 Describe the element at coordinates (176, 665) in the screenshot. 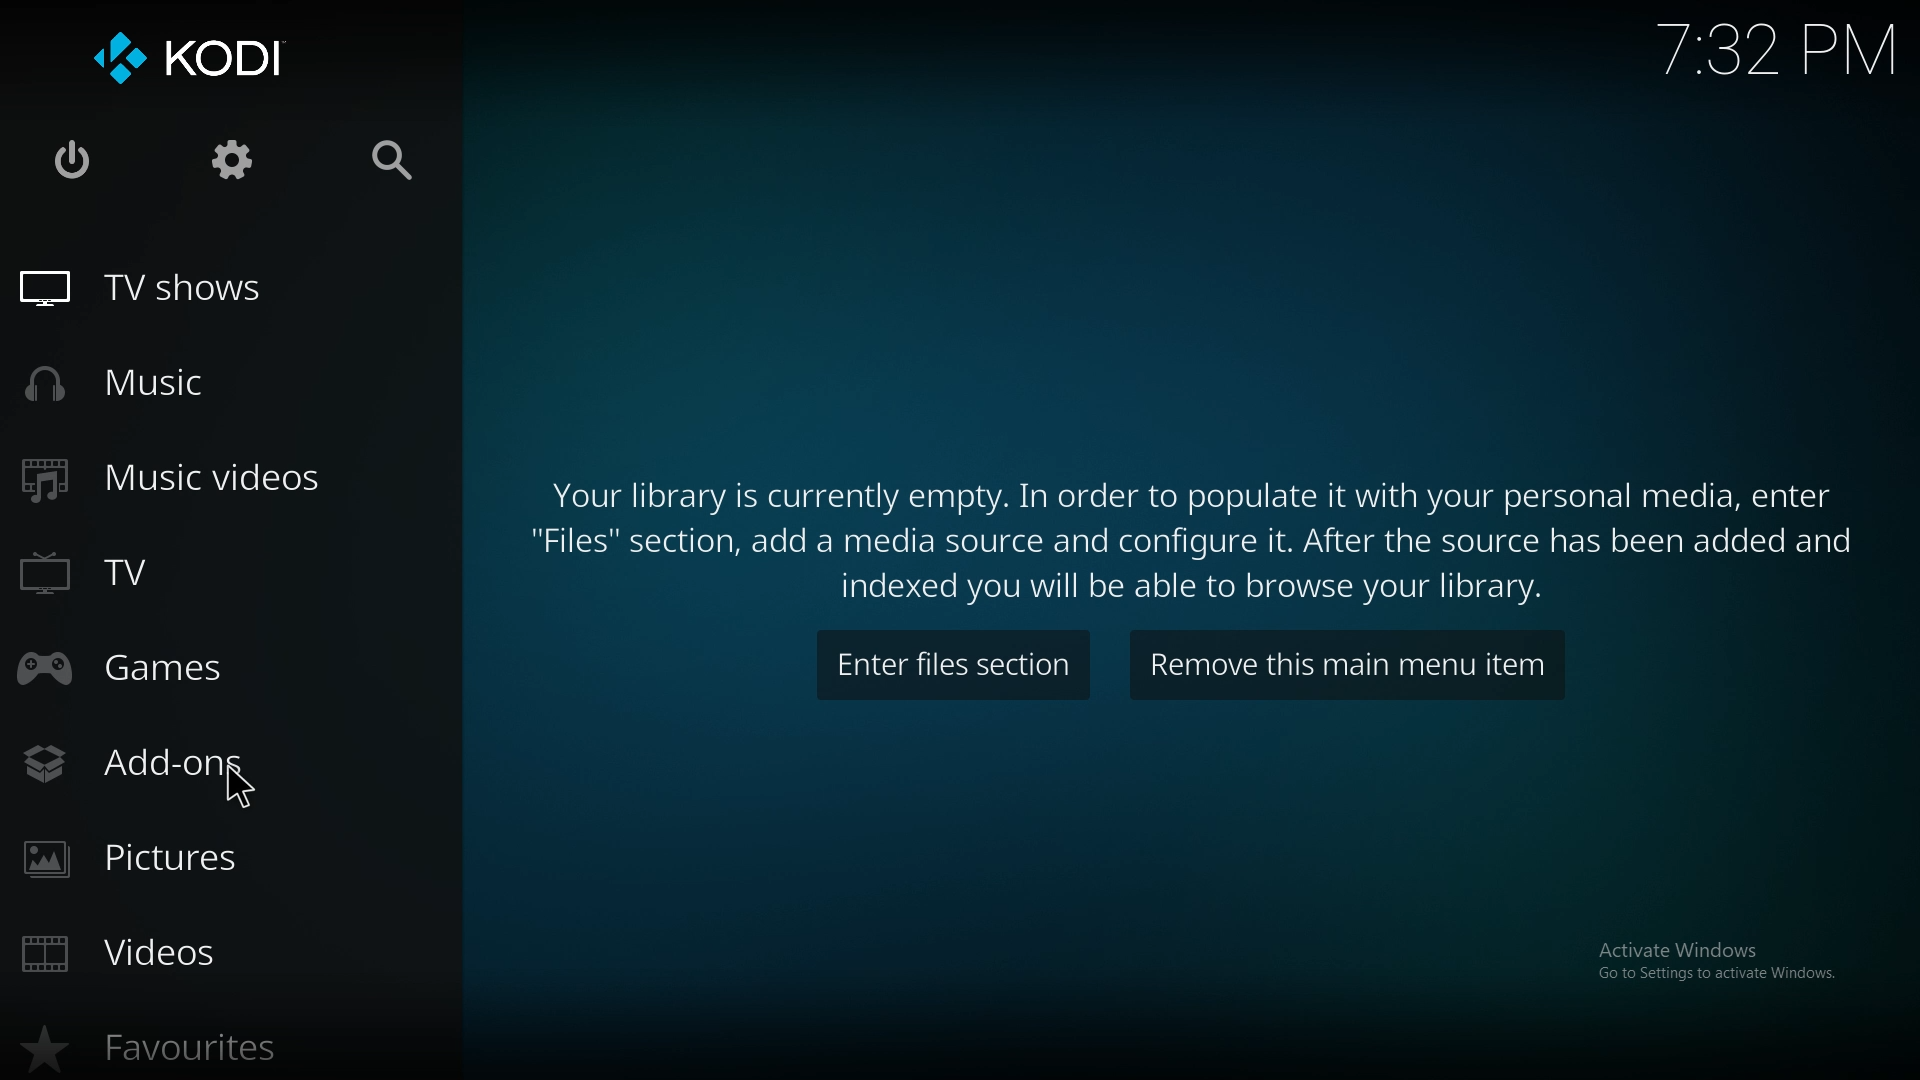

I see `games` at that location.